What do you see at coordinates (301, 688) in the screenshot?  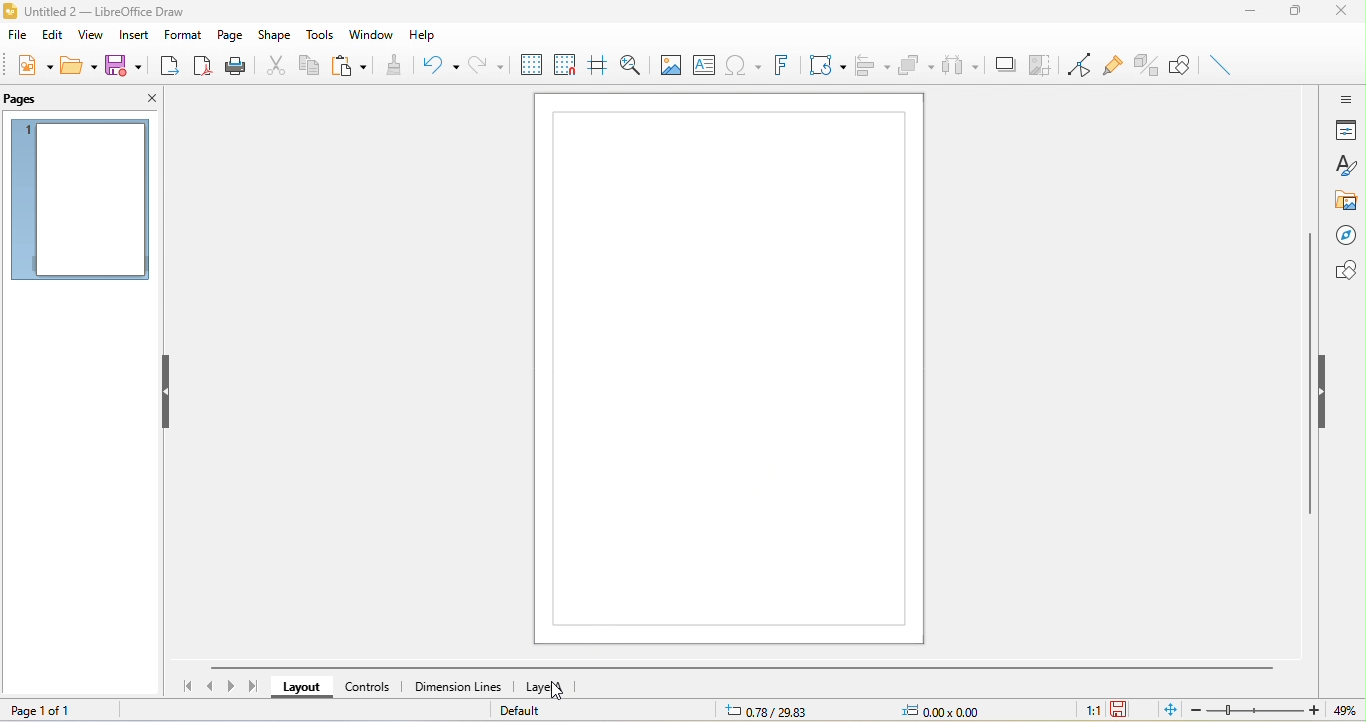 I see `layout` at bounding box center [301, 688].